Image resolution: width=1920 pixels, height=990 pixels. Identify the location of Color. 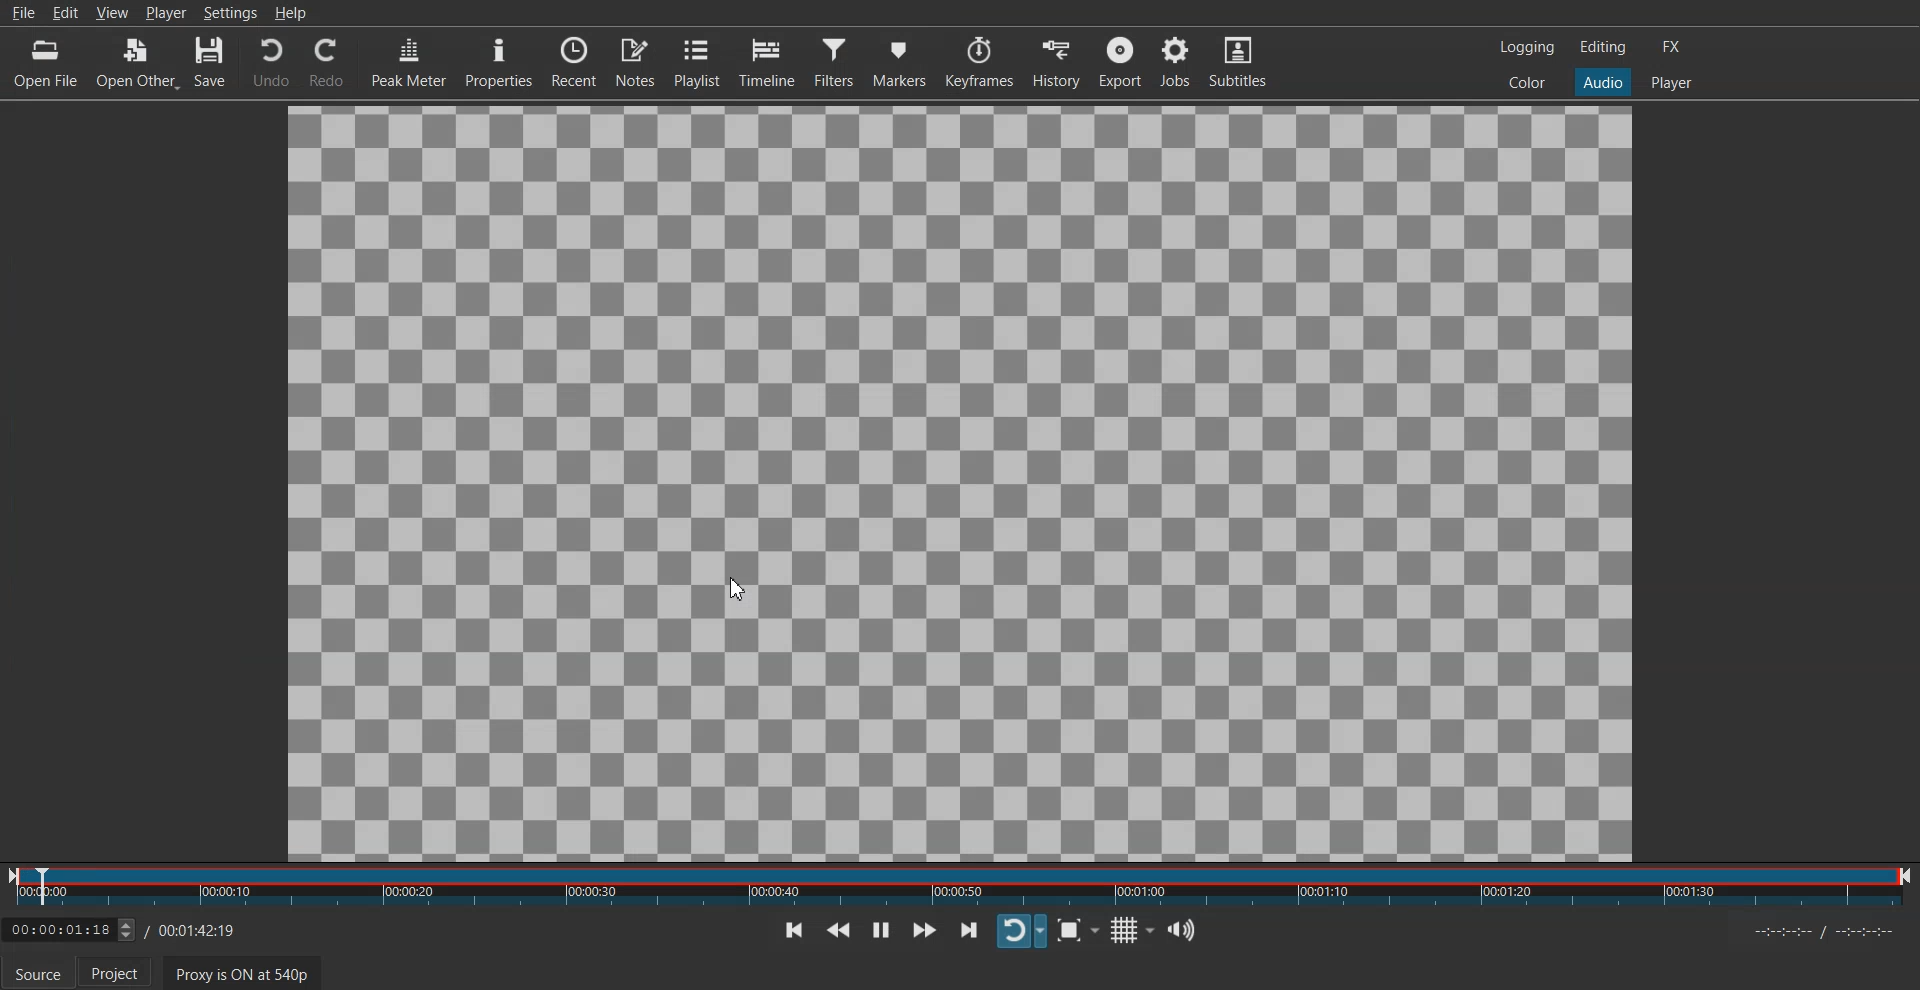
(1528, 83).